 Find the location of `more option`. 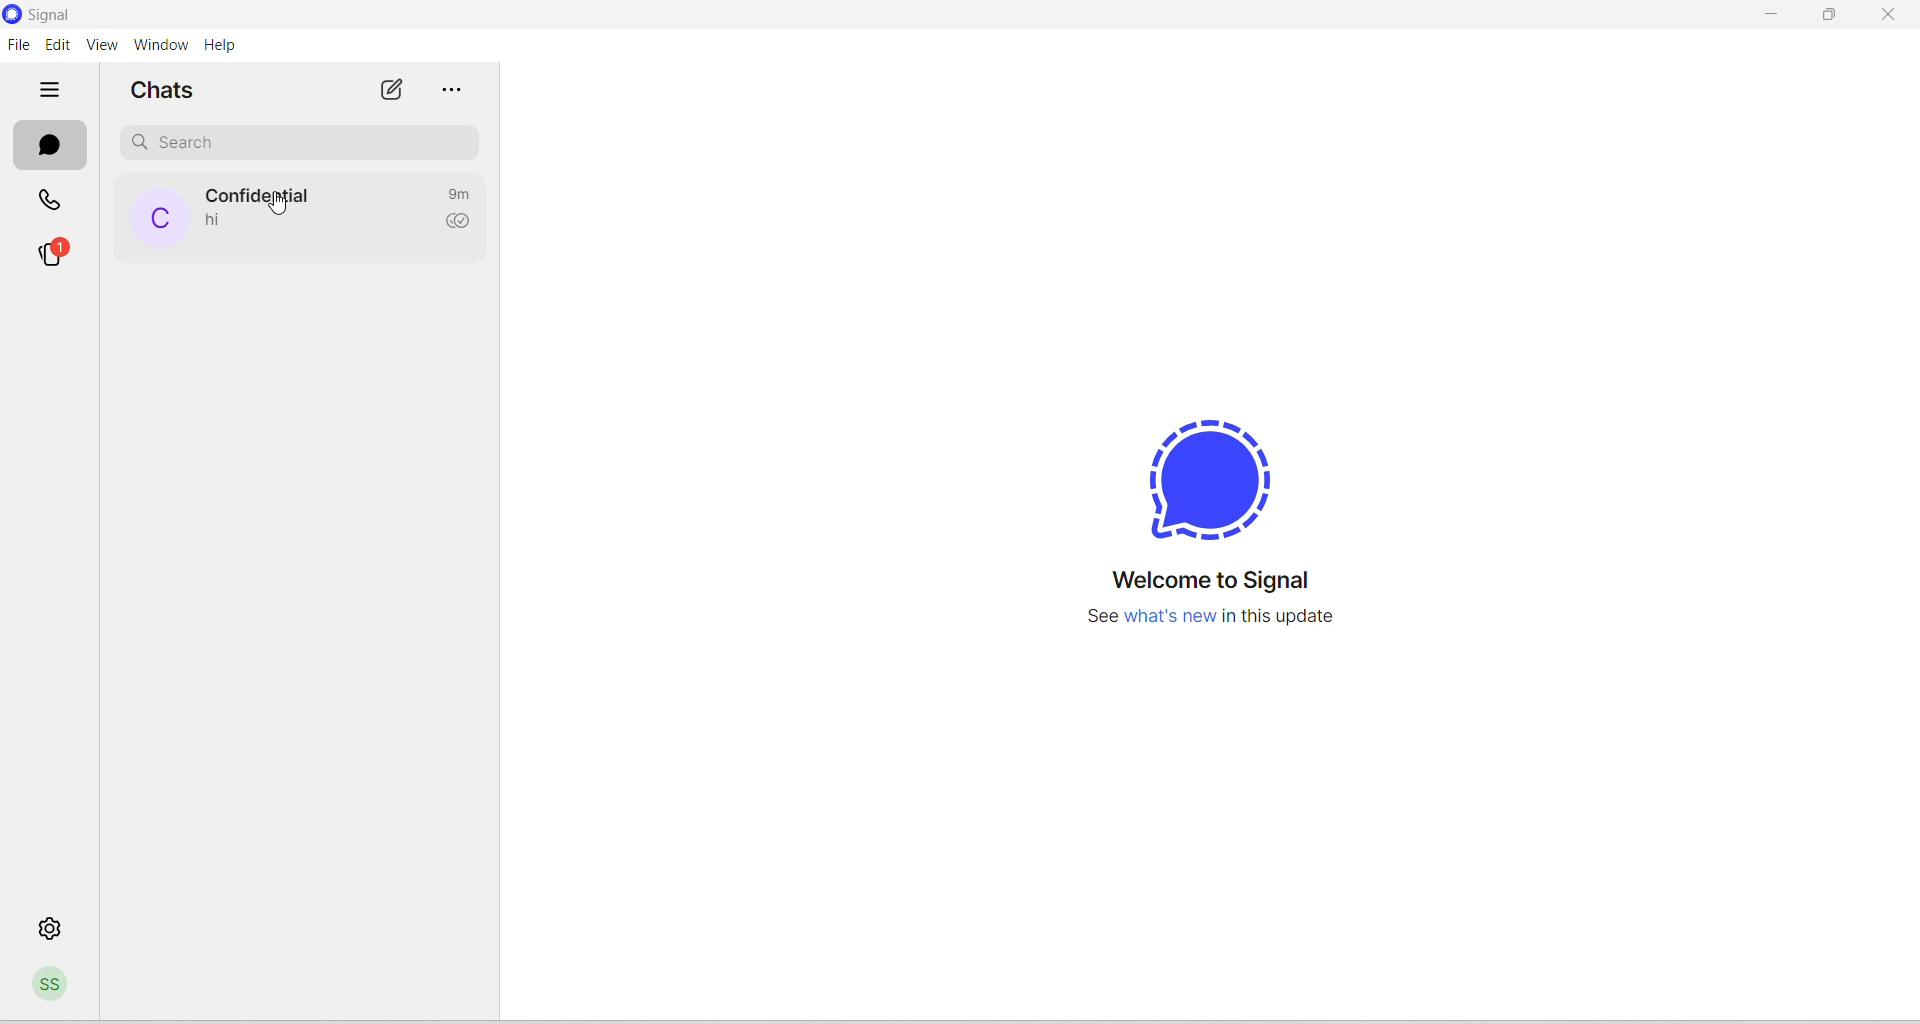

more option is located at coordinates (455, 91).